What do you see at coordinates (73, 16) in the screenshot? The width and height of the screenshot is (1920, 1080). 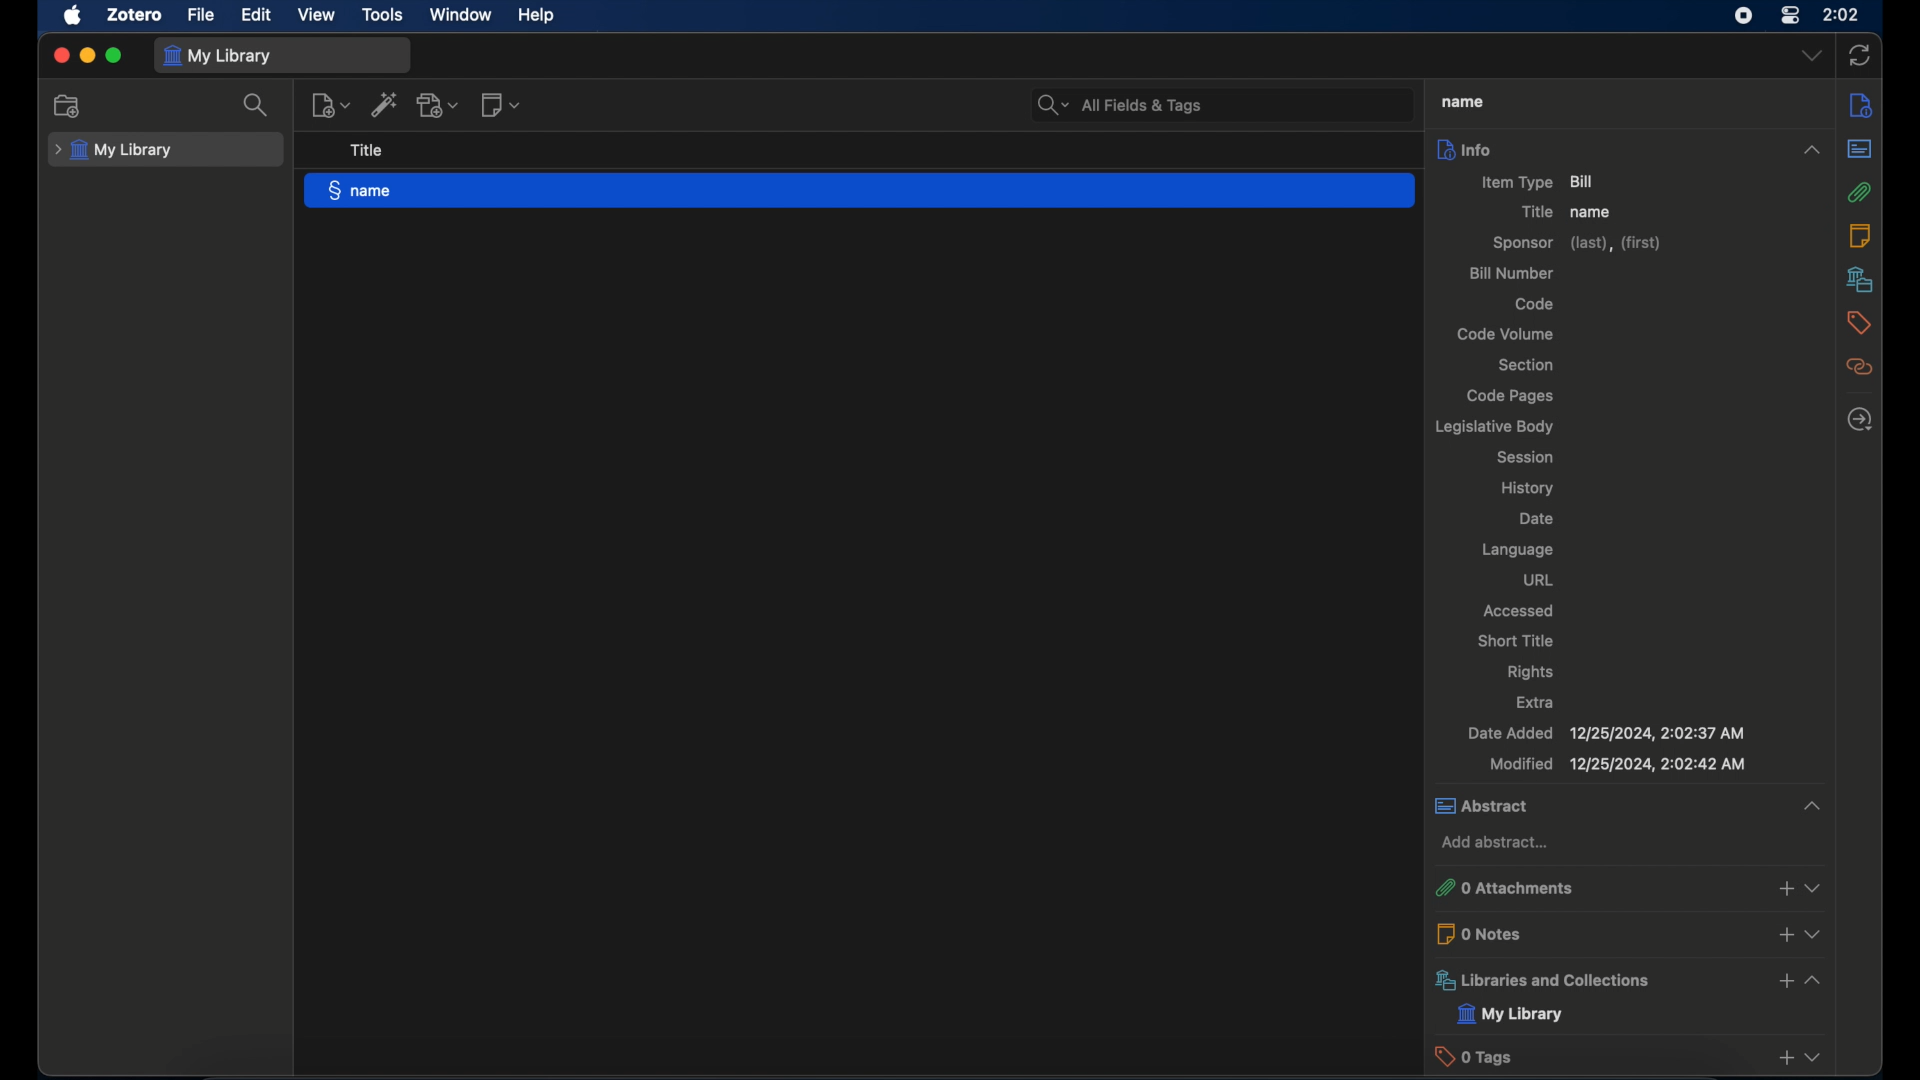 I see `apple` at bounding box center [73, 16].